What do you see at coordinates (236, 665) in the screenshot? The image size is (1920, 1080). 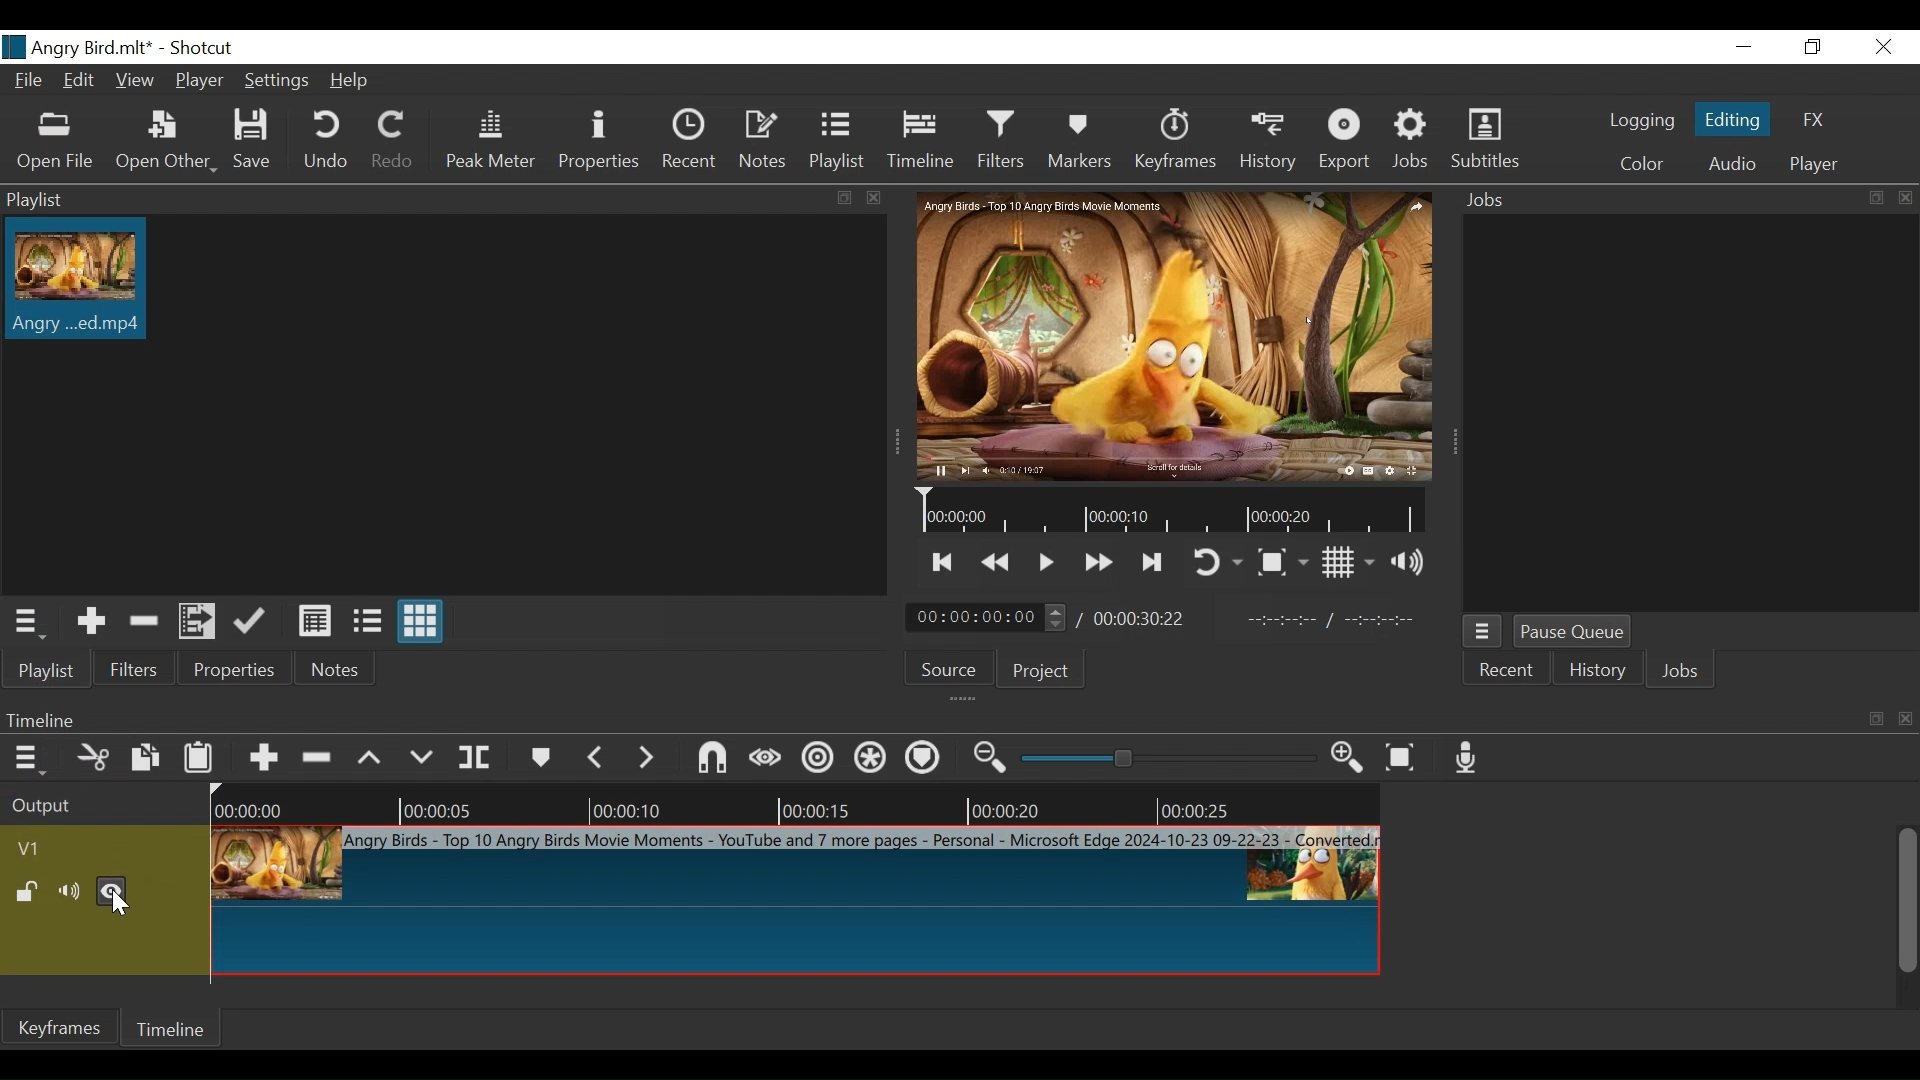 I see `Properties` at bounding box center [236, 665].